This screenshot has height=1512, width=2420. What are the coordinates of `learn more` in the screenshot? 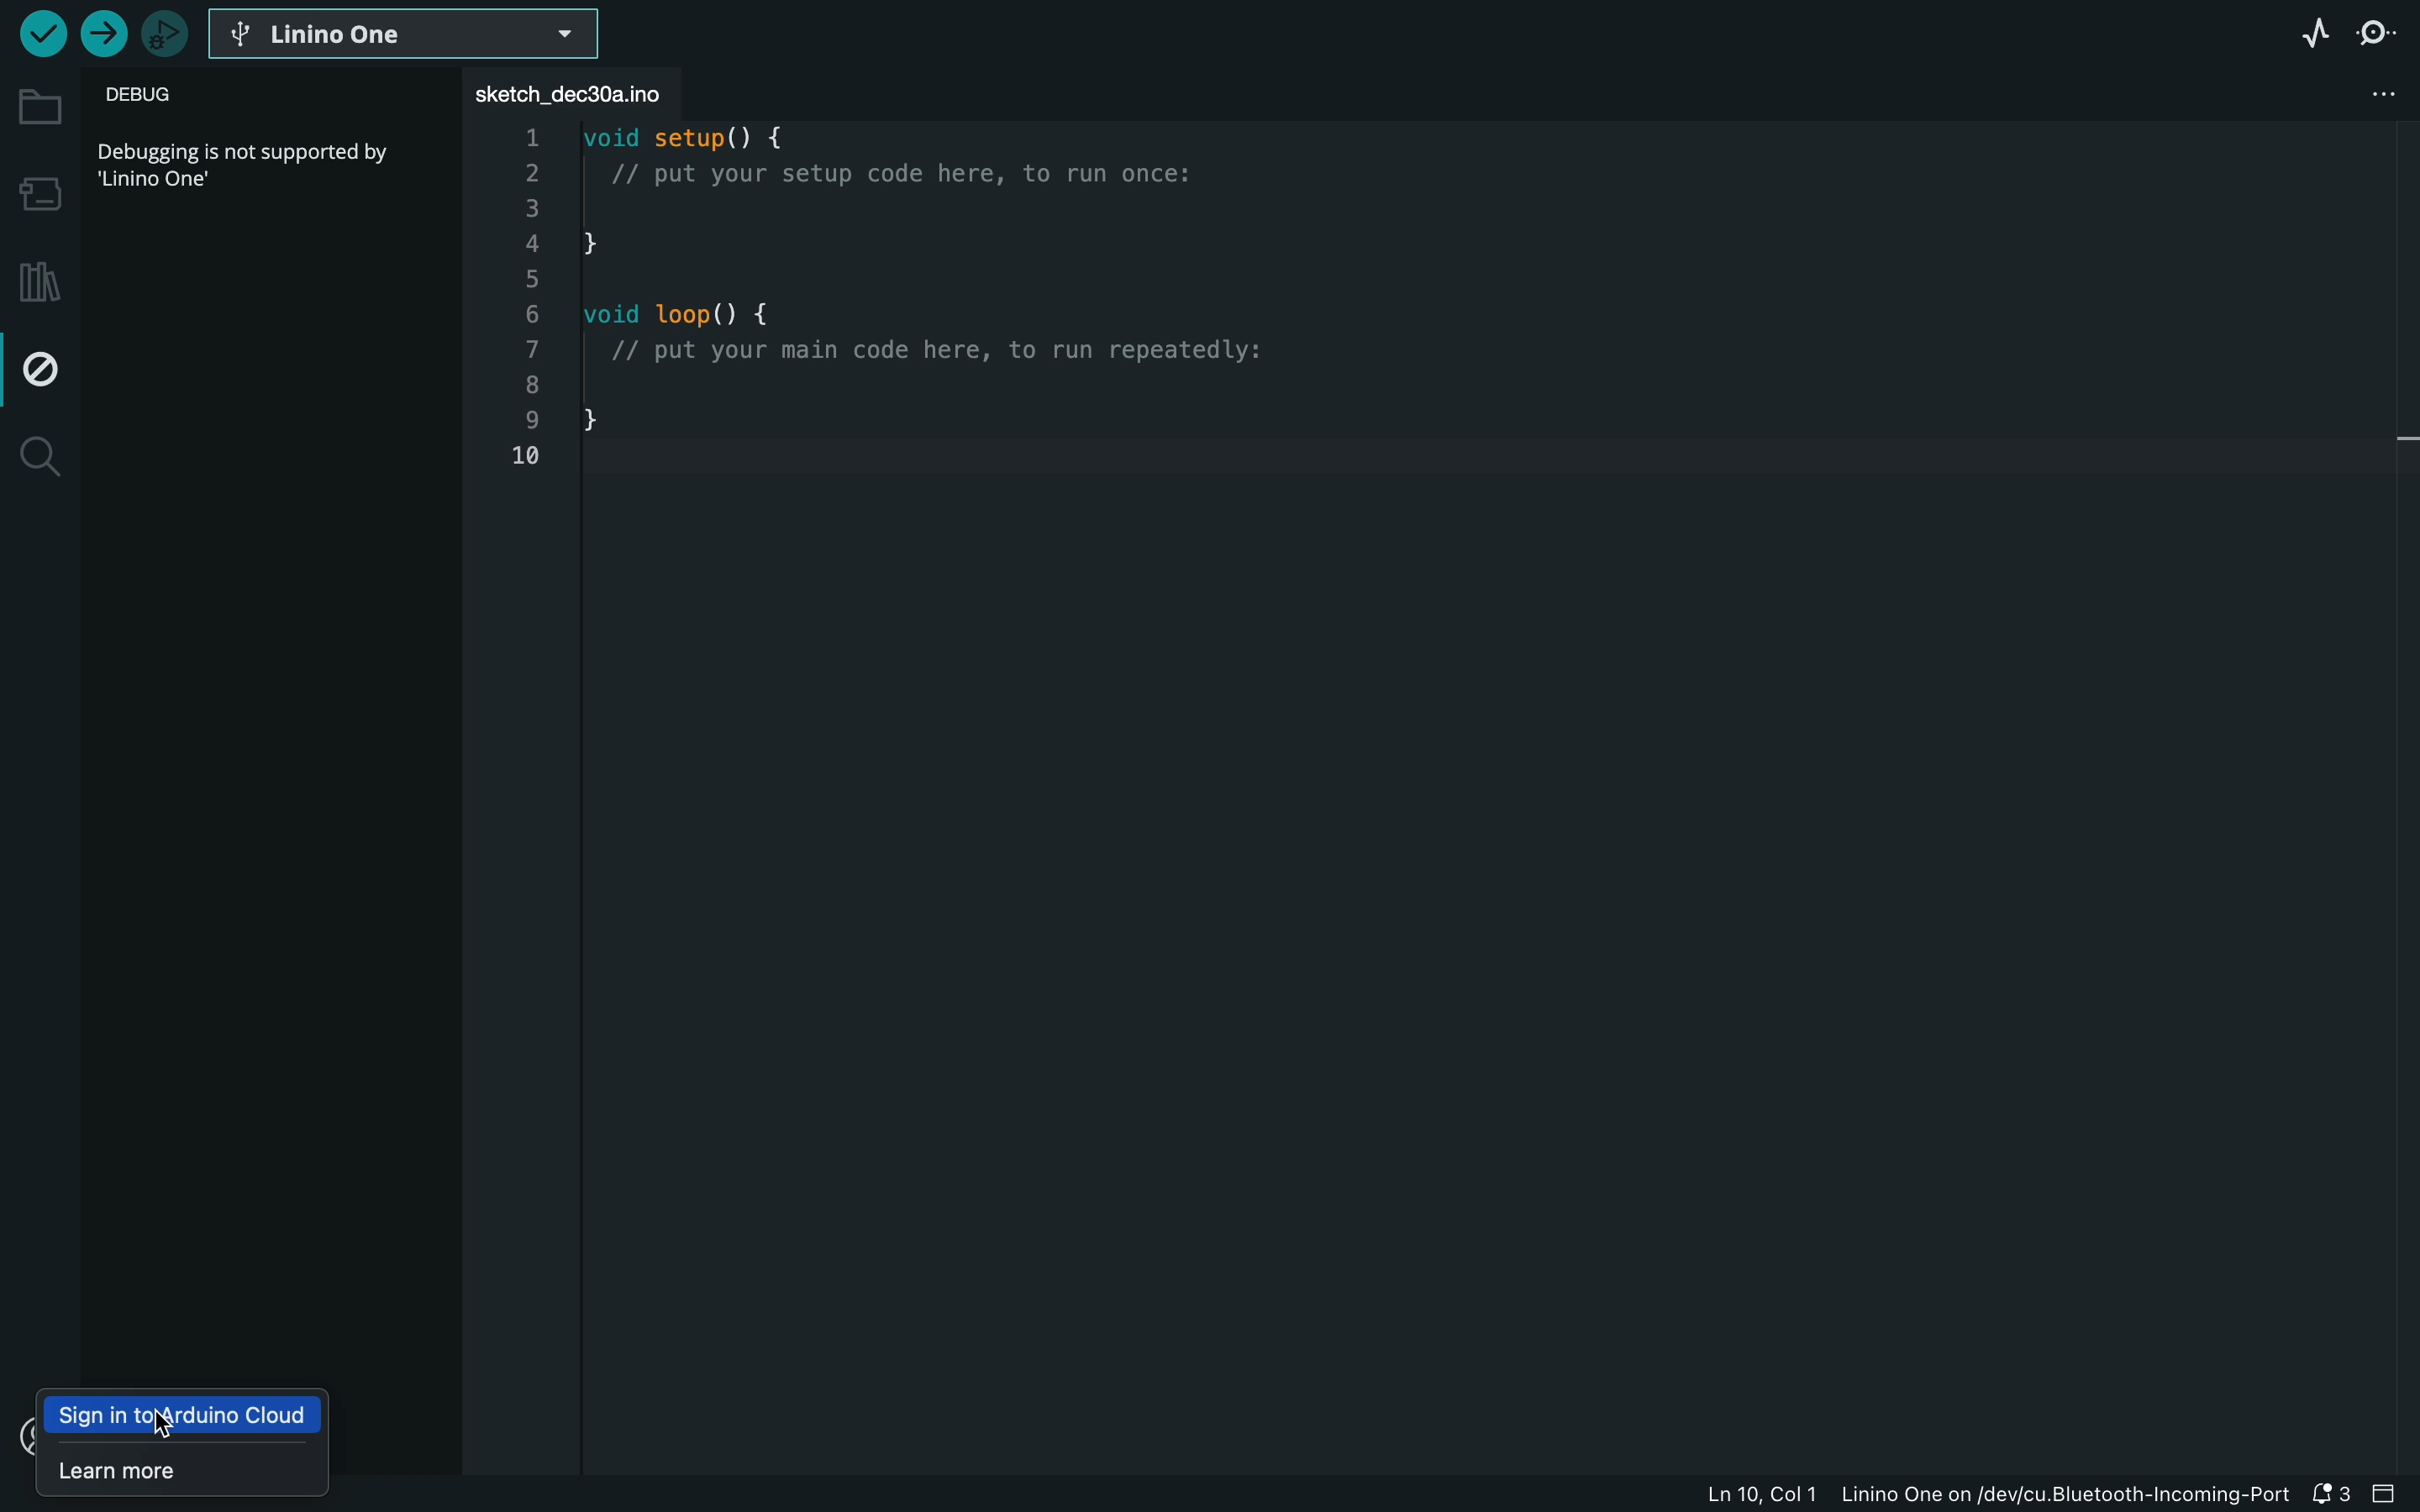 It's located at (178, 1468).